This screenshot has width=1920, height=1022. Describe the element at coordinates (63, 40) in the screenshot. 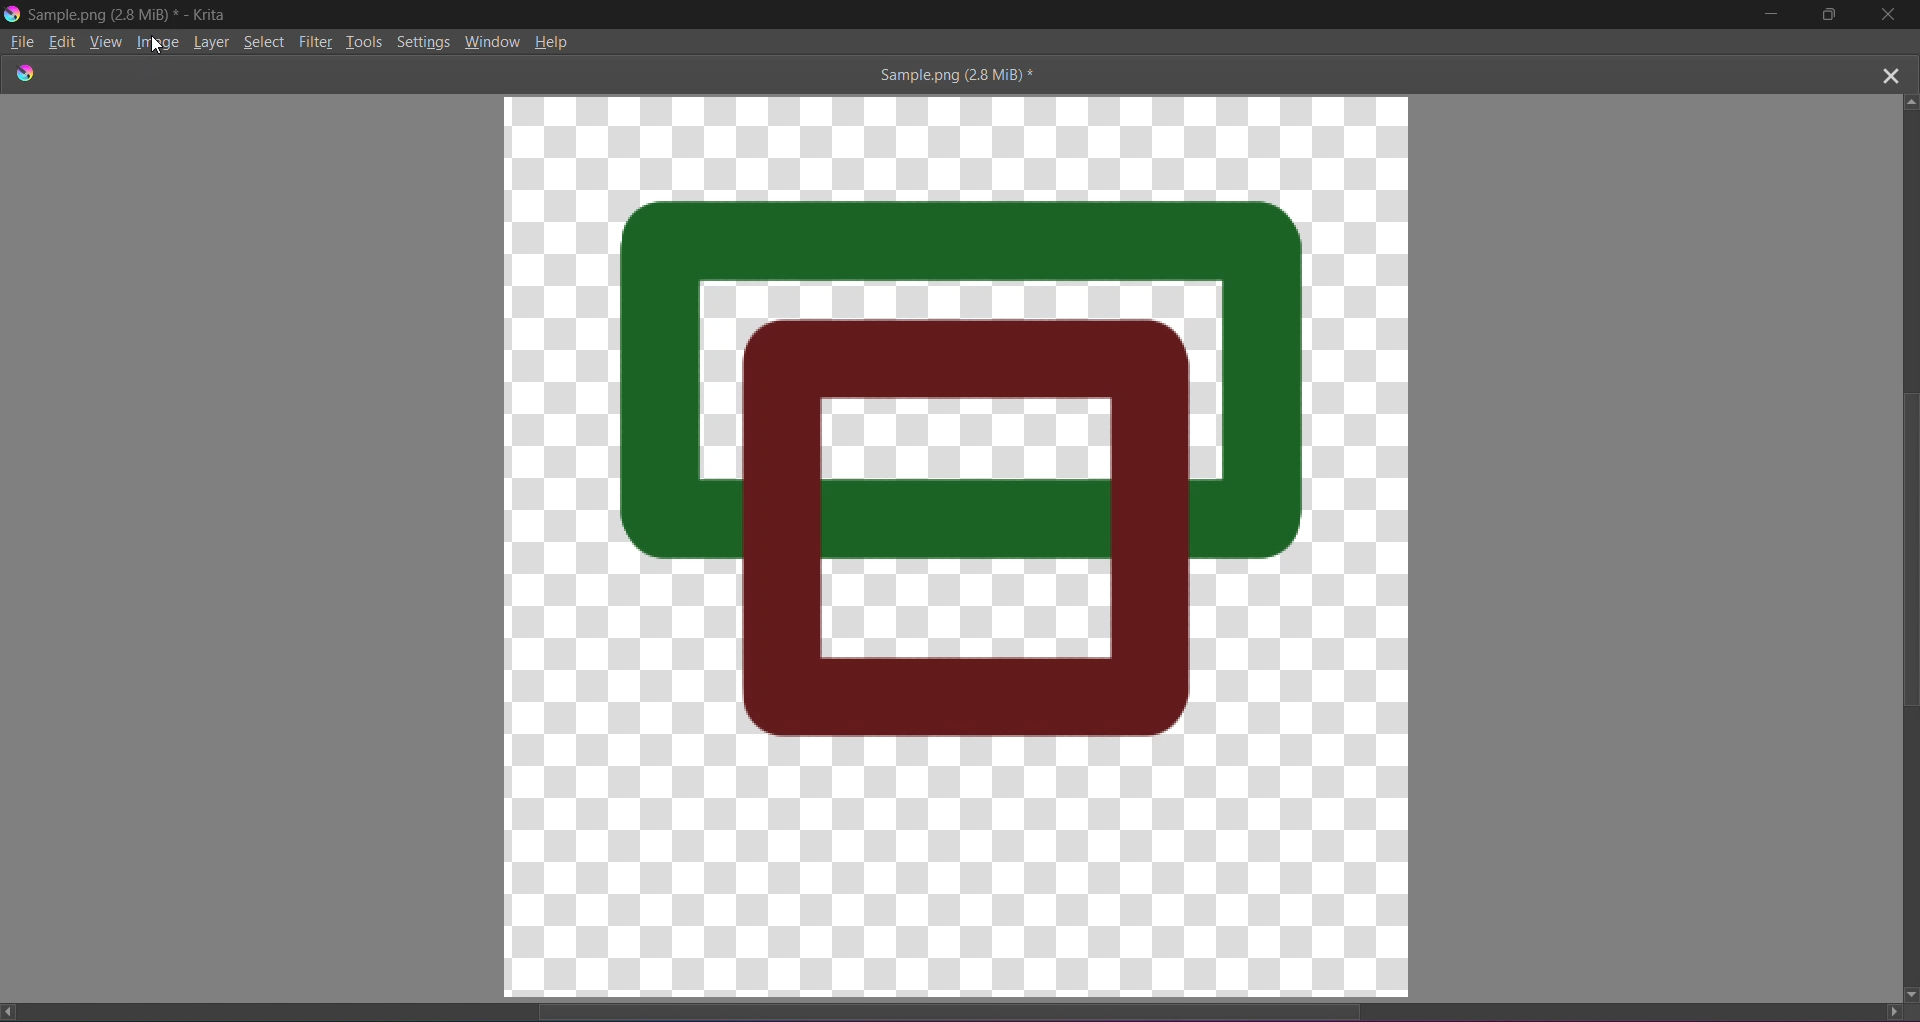

I see `Edit` at that location.